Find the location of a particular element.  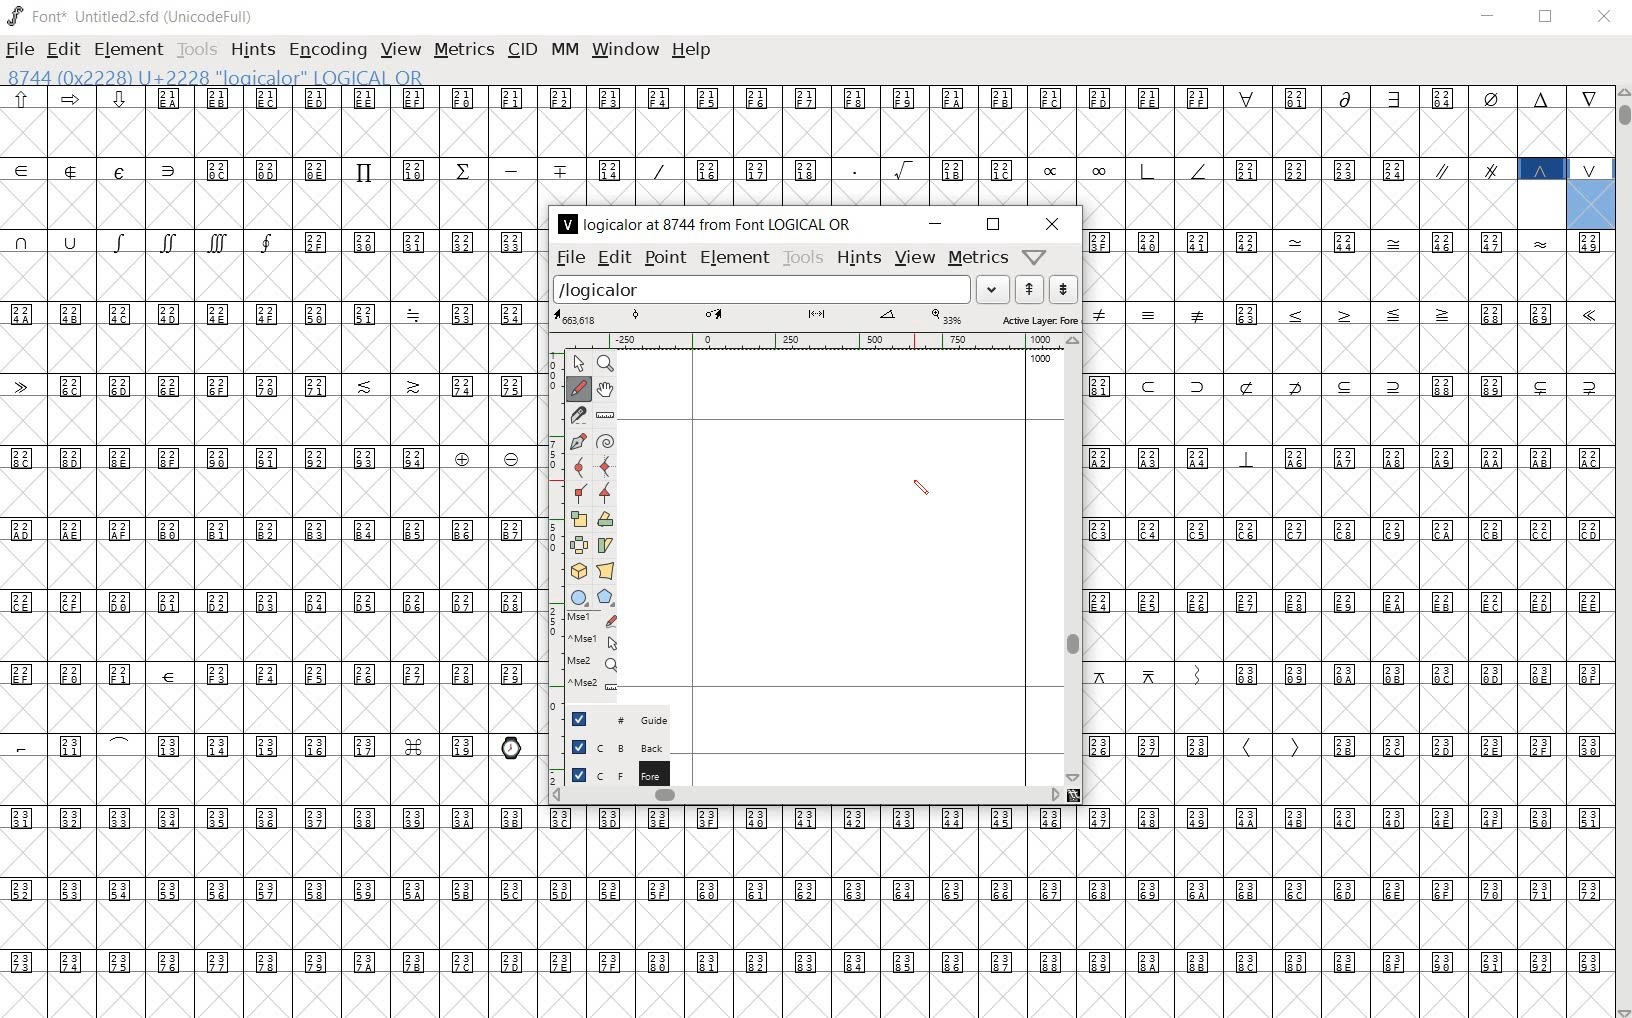

active layer: fore is located at coordinates (813, 319).